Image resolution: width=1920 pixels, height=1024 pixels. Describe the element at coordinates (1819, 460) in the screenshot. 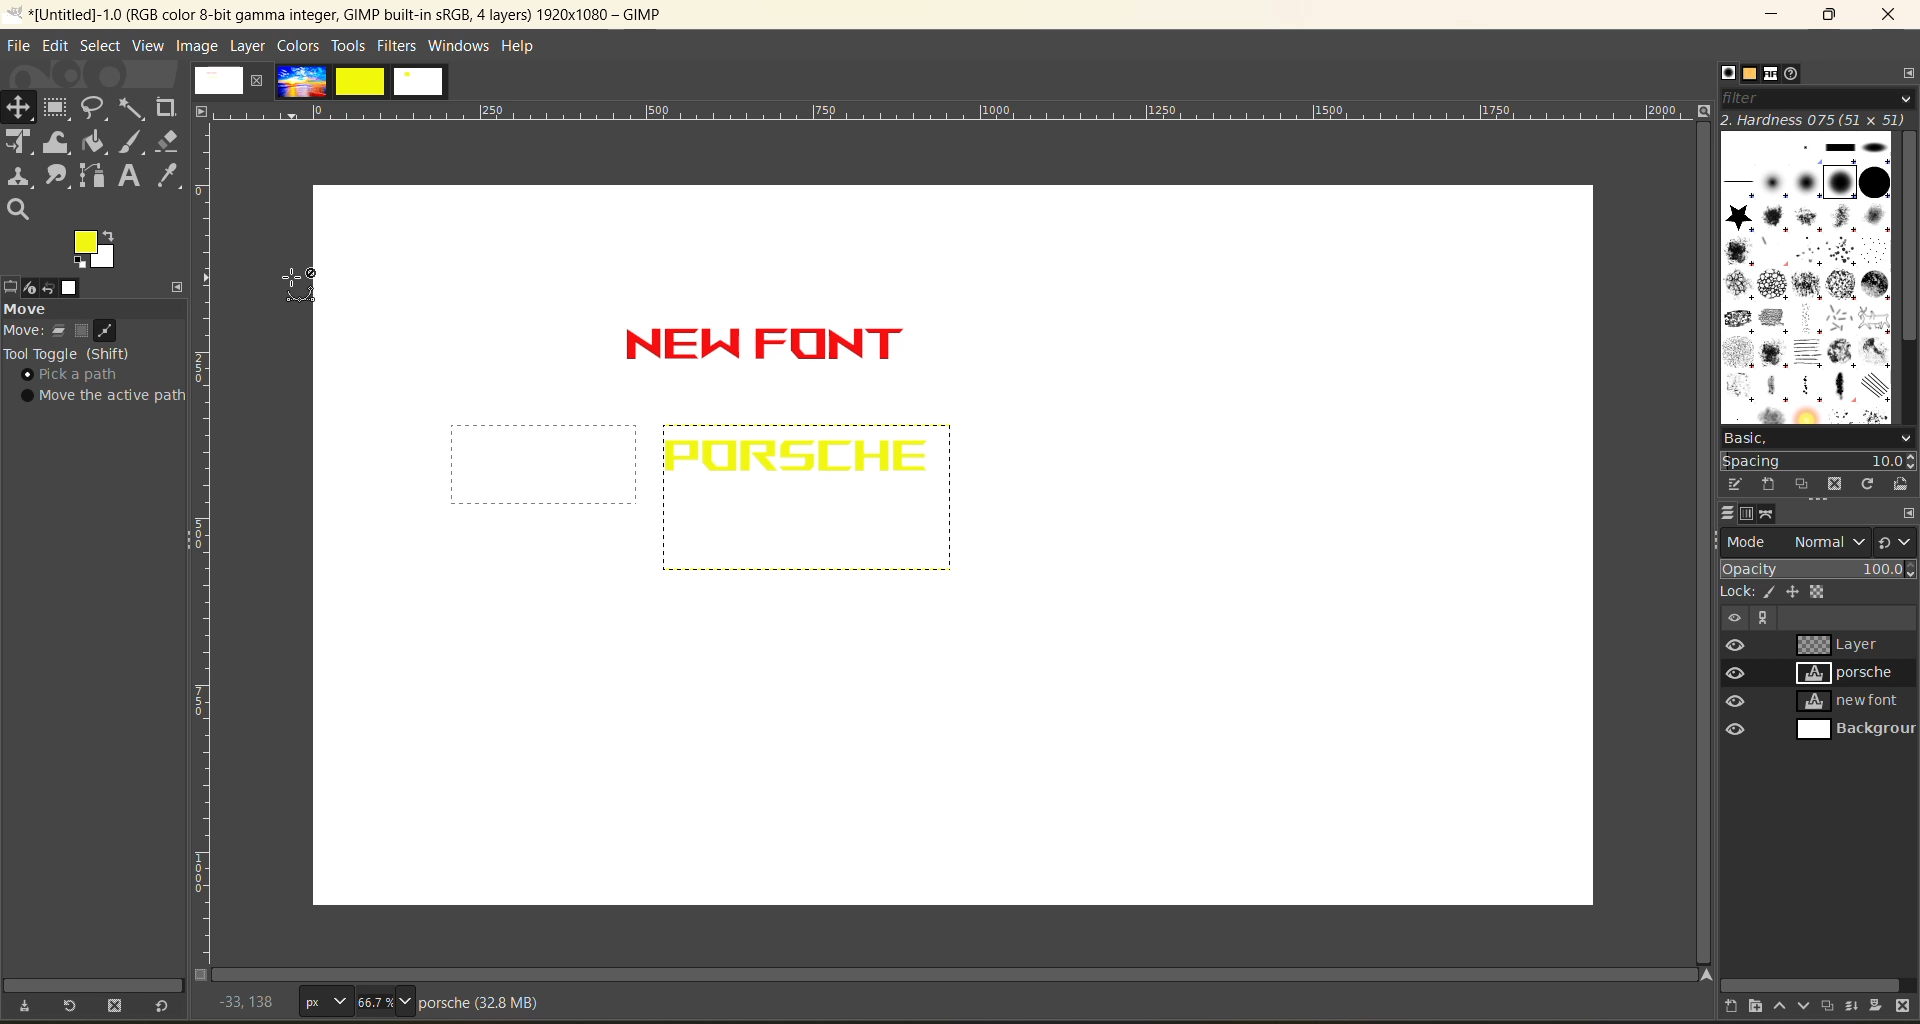

I see `spacing` at that location.